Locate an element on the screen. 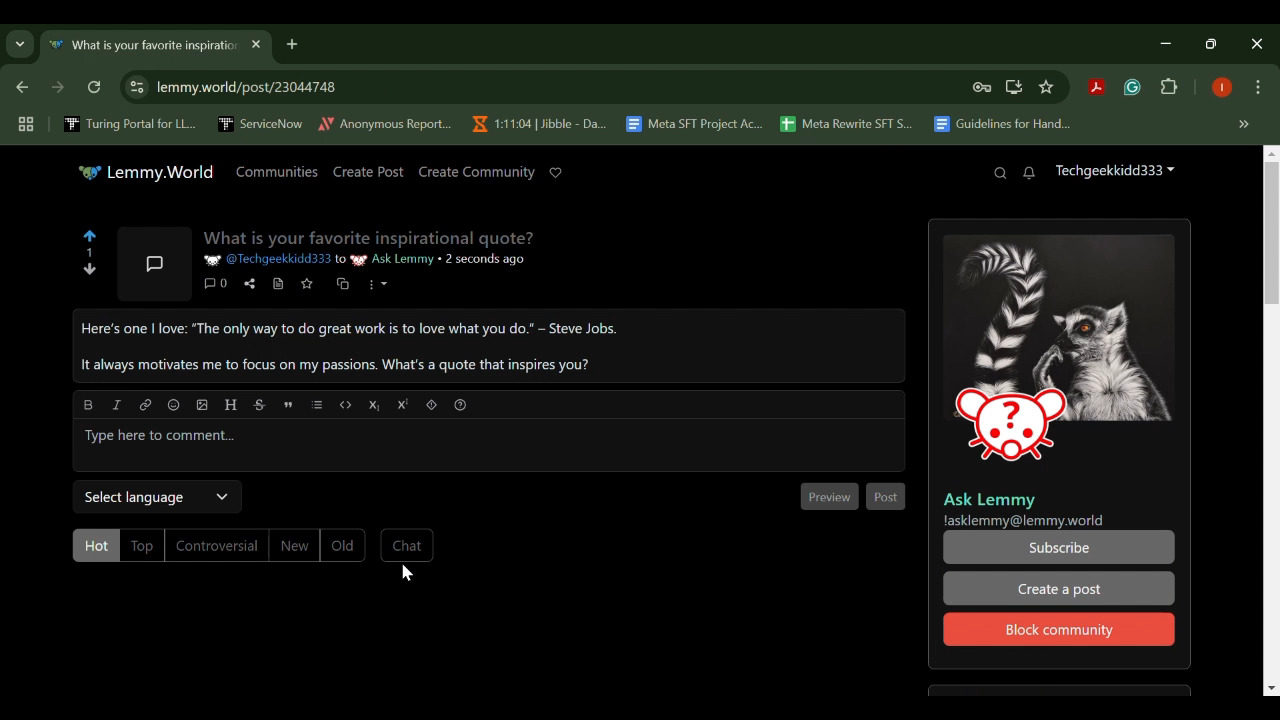  Post Votes Counter is located at coordinates (89, 258).